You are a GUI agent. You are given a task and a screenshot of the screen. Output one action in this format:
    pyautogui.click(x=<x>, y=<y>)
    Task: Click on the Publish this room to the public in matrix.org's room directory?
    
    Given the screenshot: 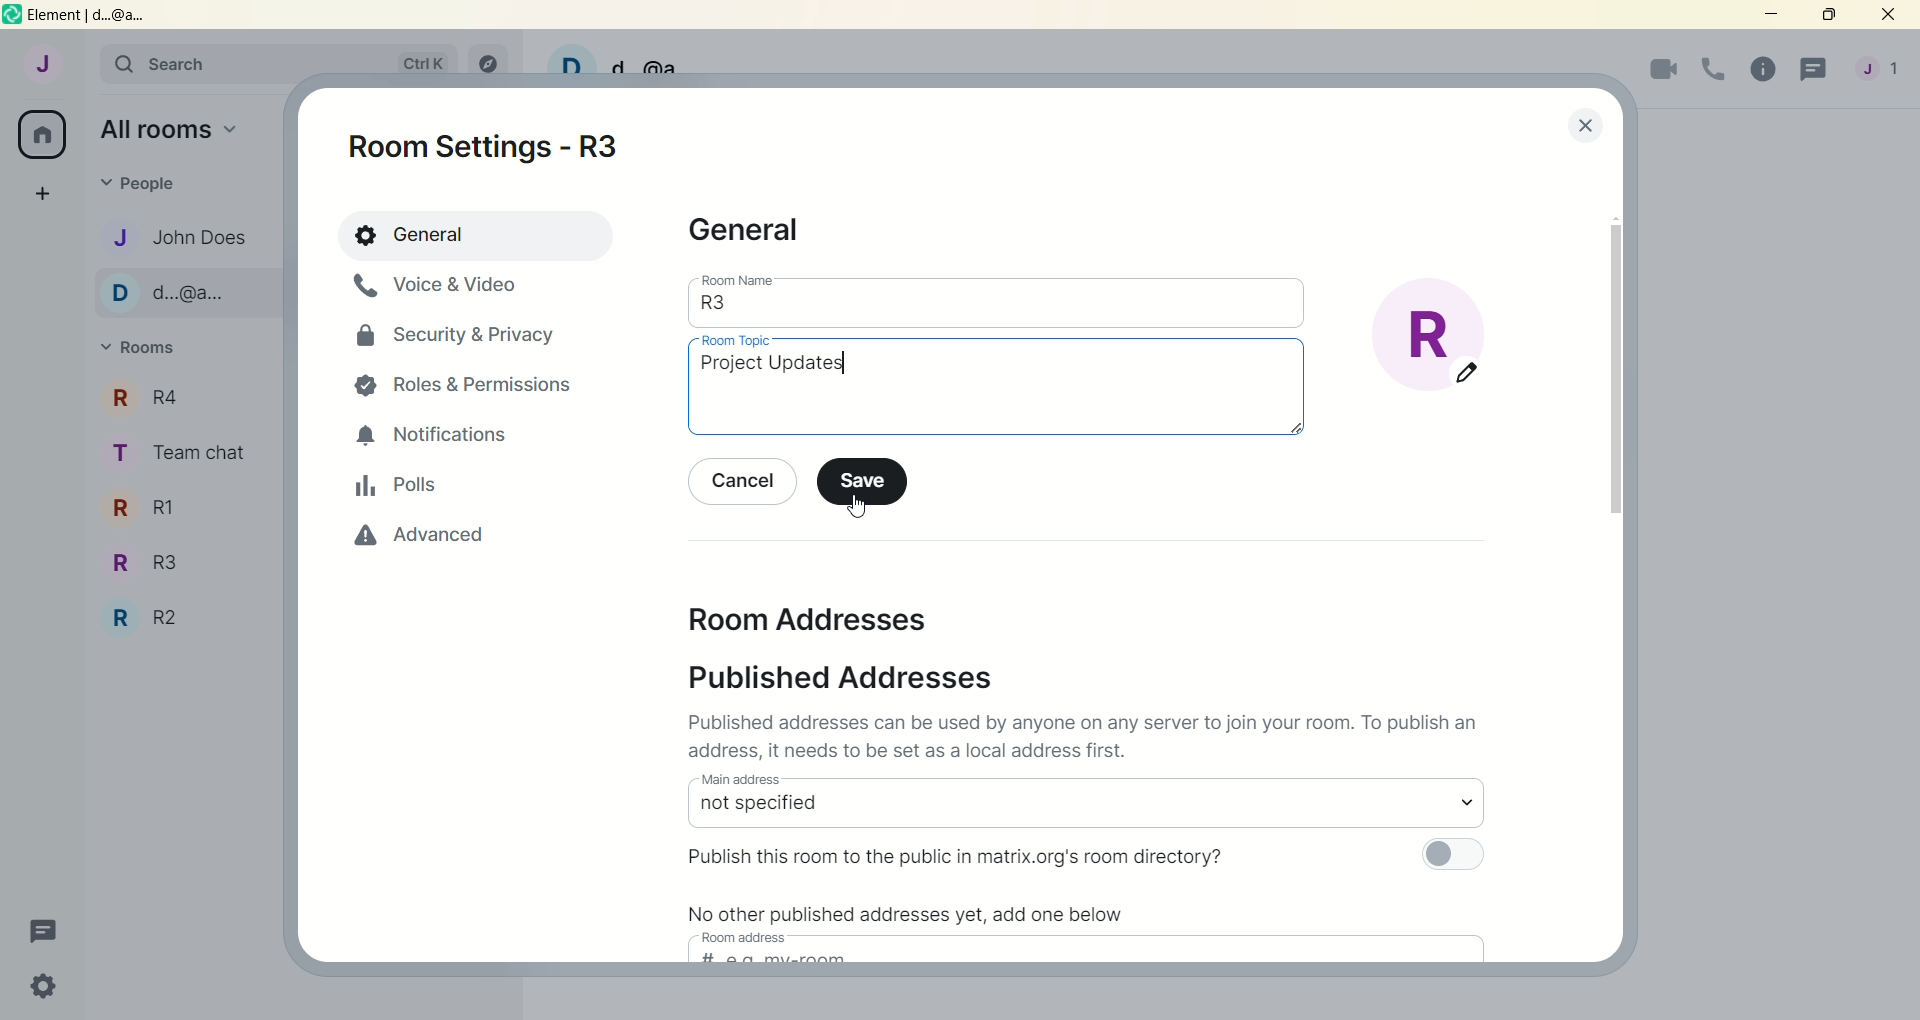 What is the action you would take?
    pyautogui.click(x=957, y=858)
    